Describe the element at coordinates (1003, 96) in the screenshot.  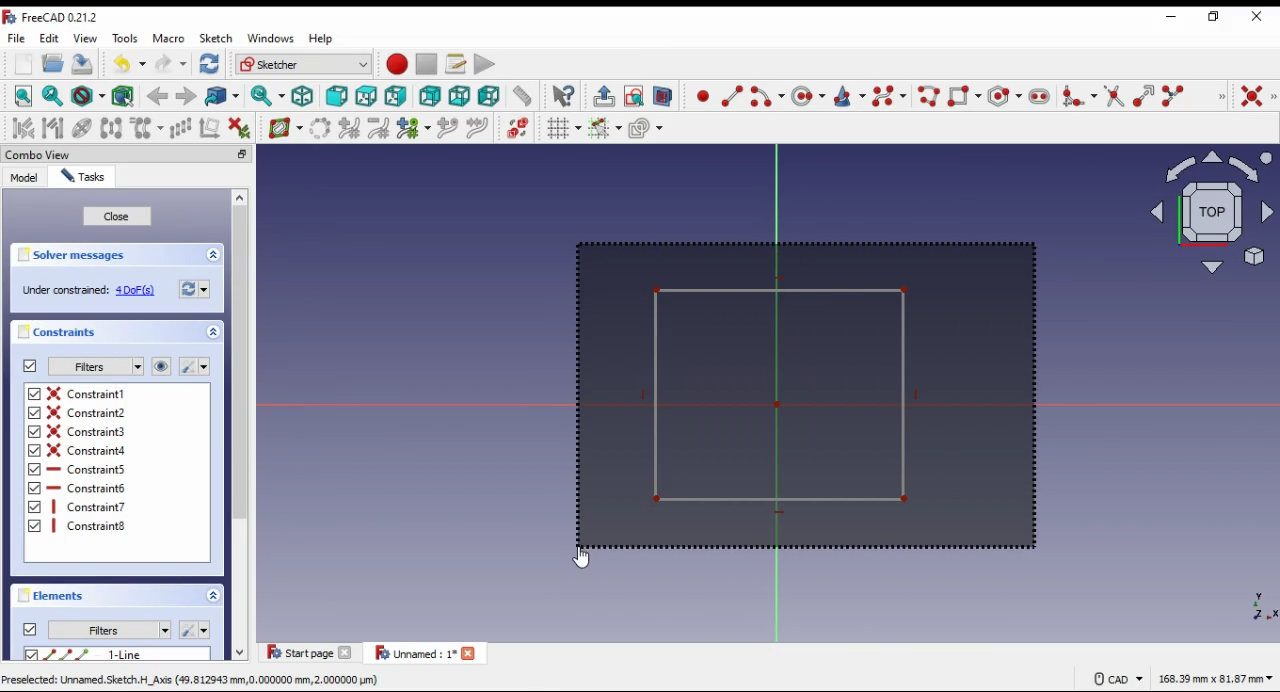
I see `create regular polygon` at that location.